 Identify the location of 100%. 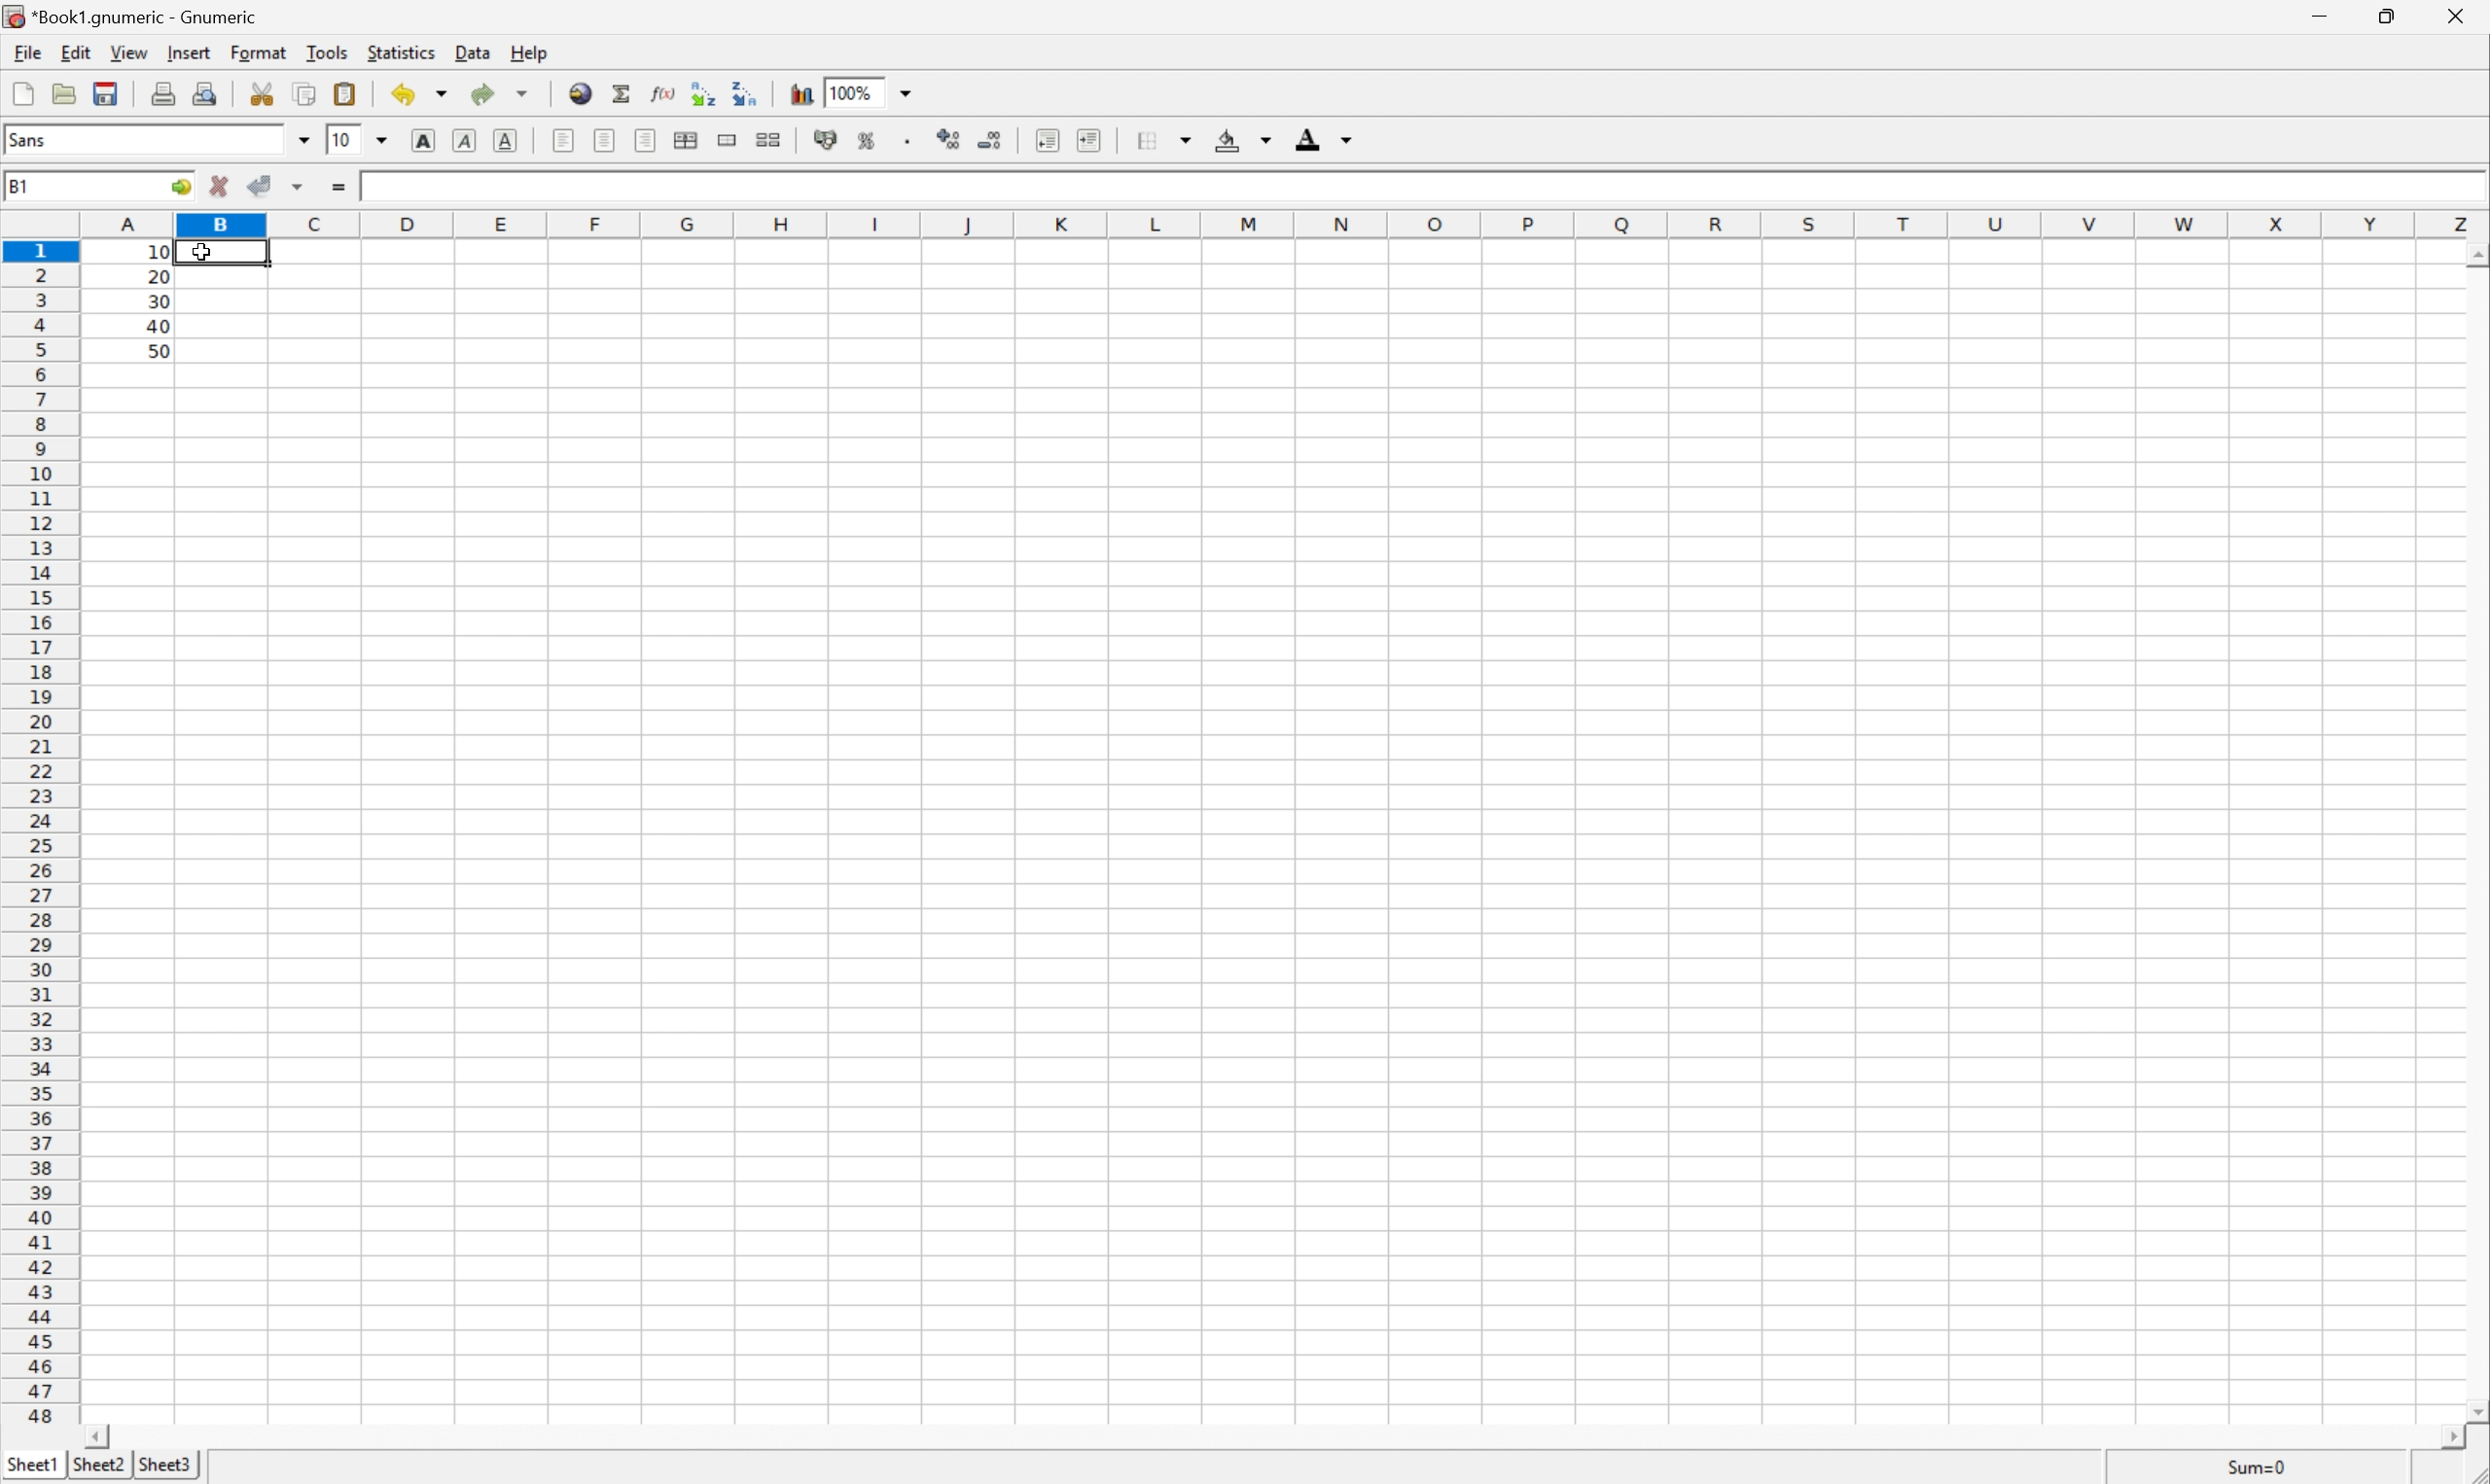
(853, 92).